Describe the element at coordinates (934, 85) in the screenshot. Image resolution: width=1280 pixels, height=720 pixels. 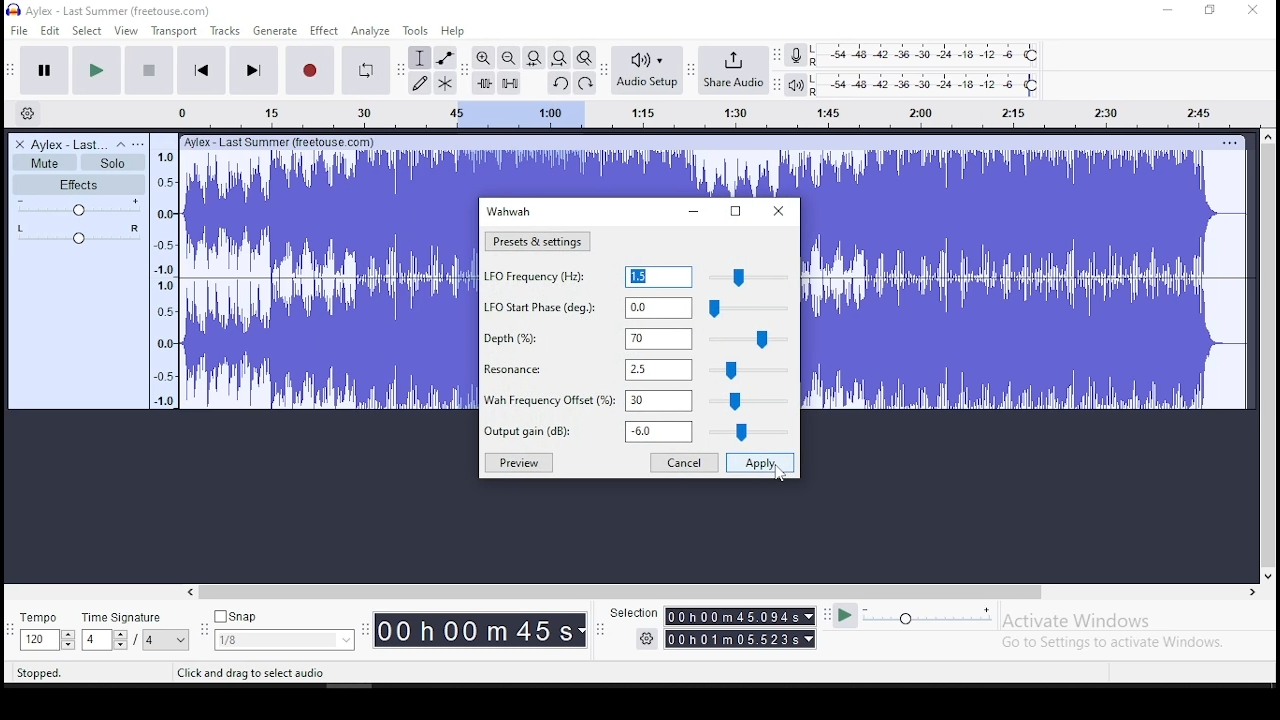
I see `playback level` at that location.